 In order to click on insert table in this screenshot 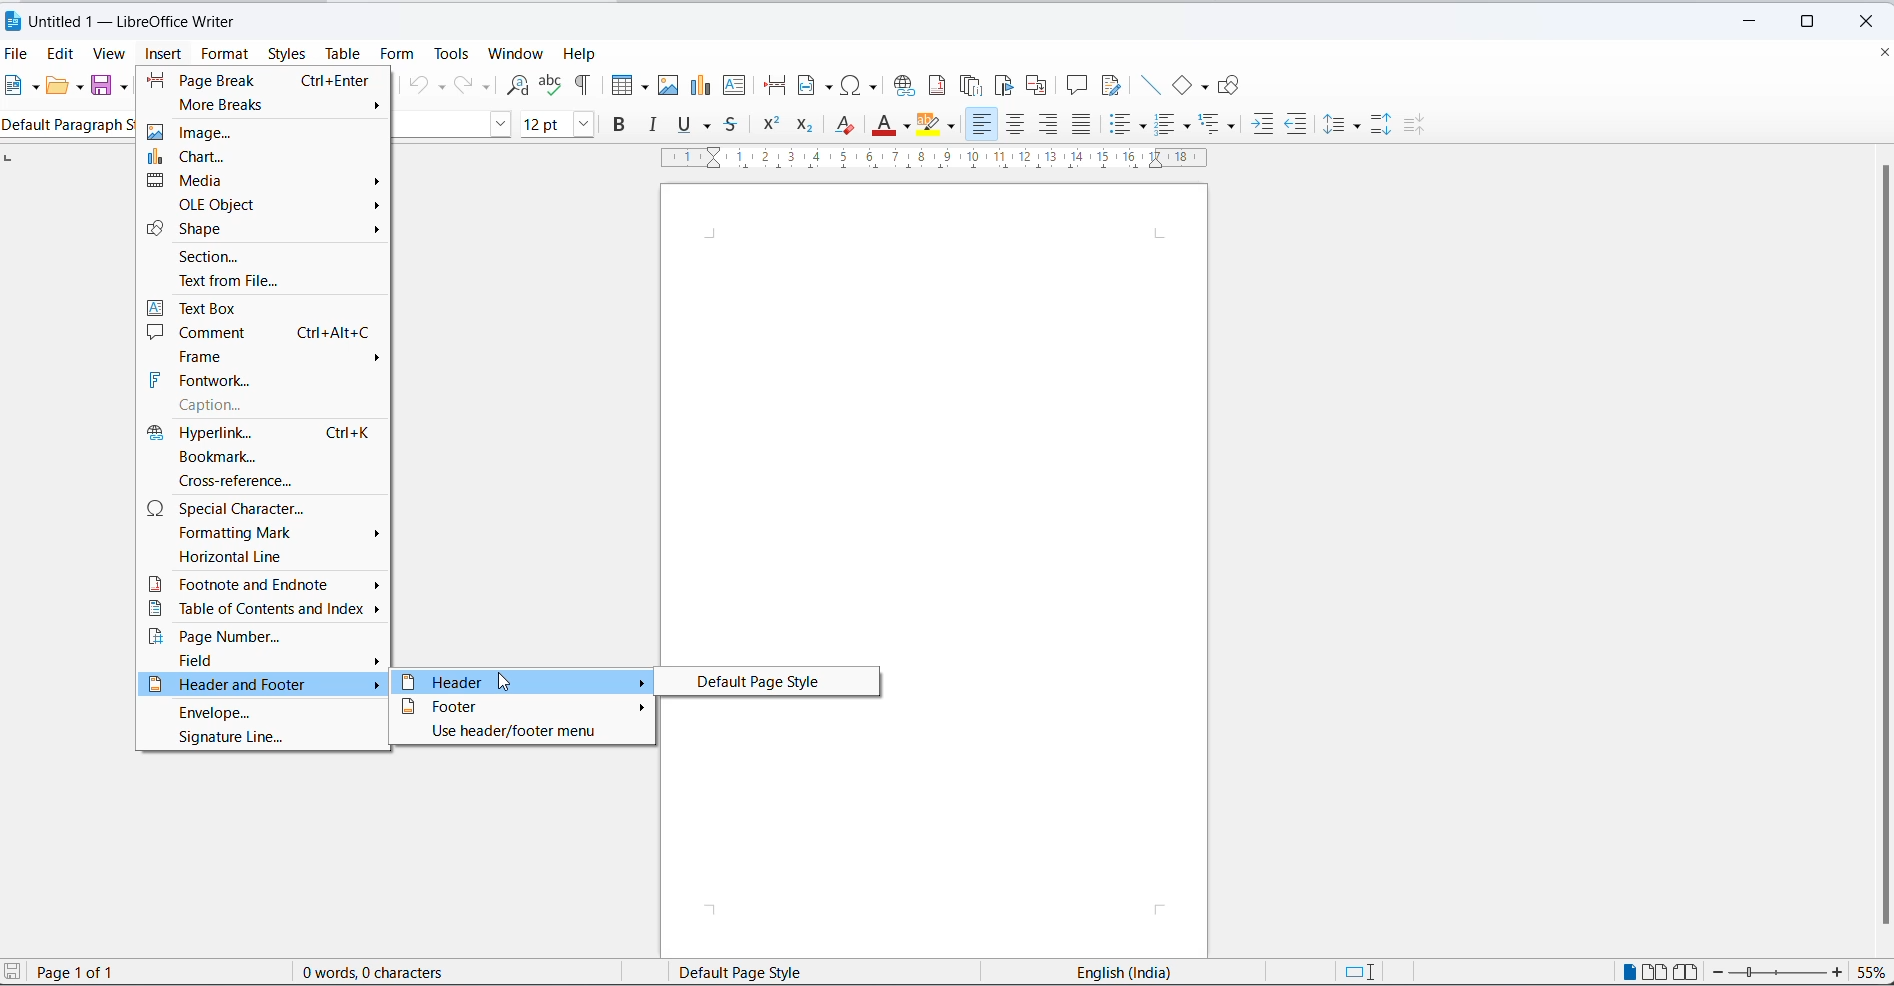, I will do `click(617, 85)`.